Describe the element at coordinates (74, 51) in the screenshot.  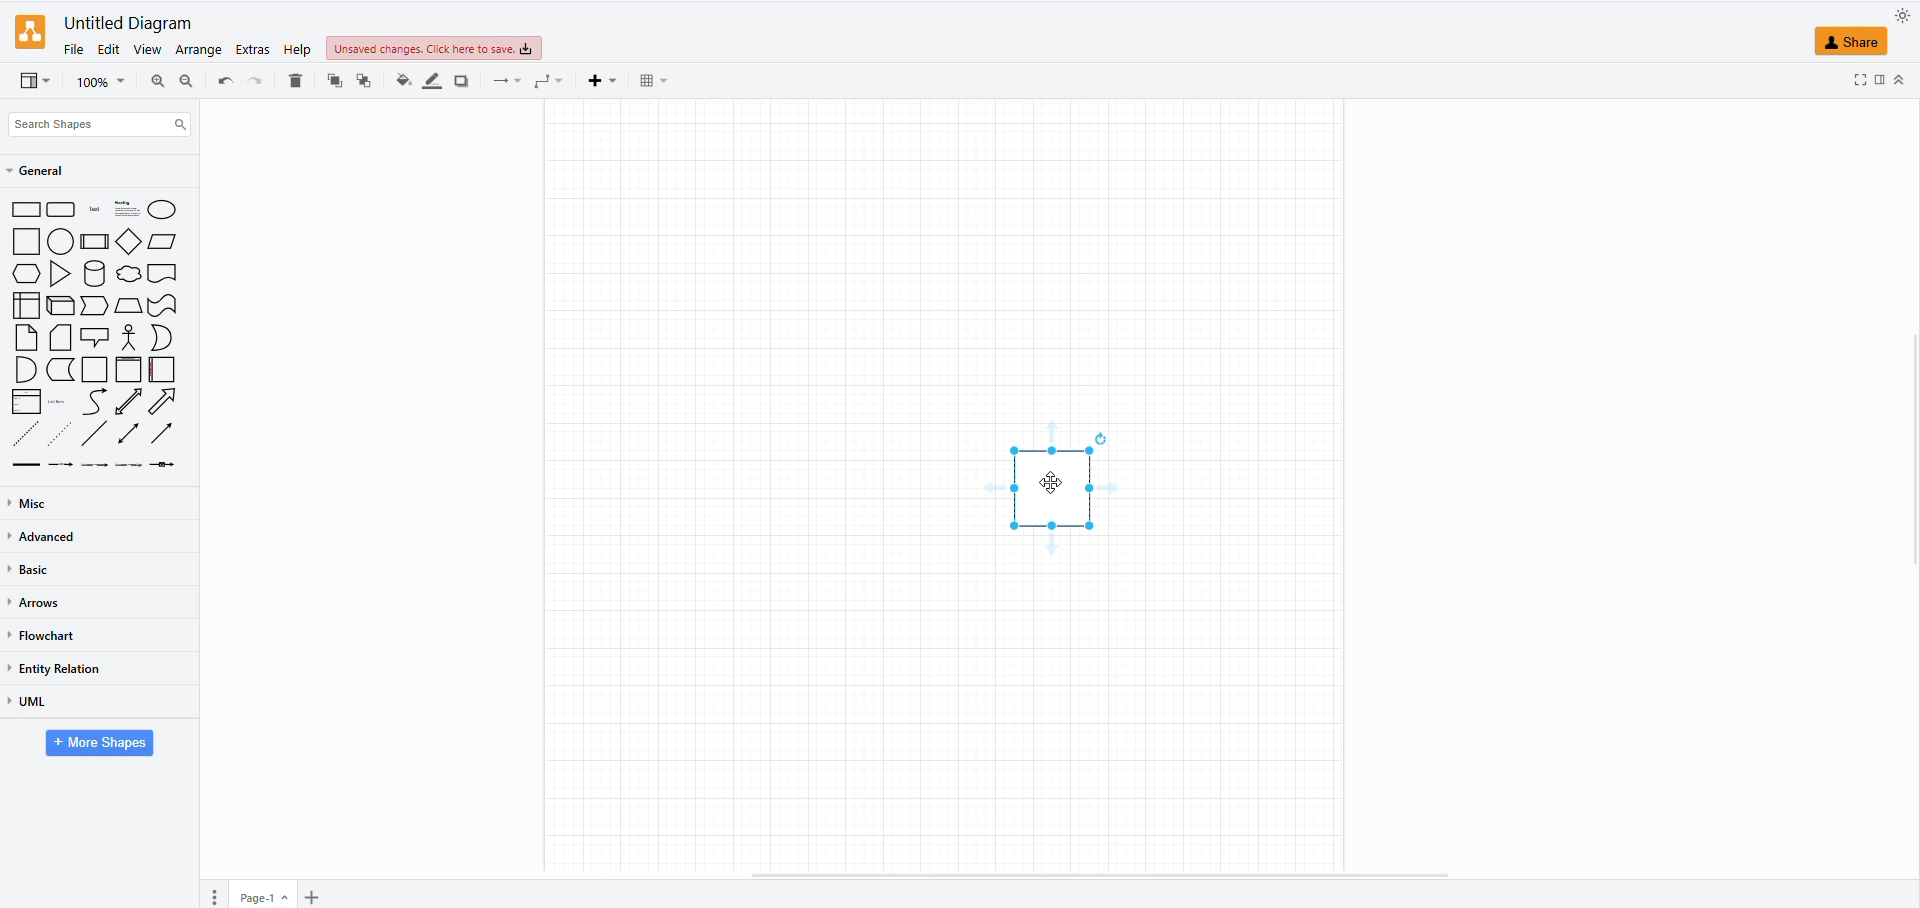
I see `file` at that location.